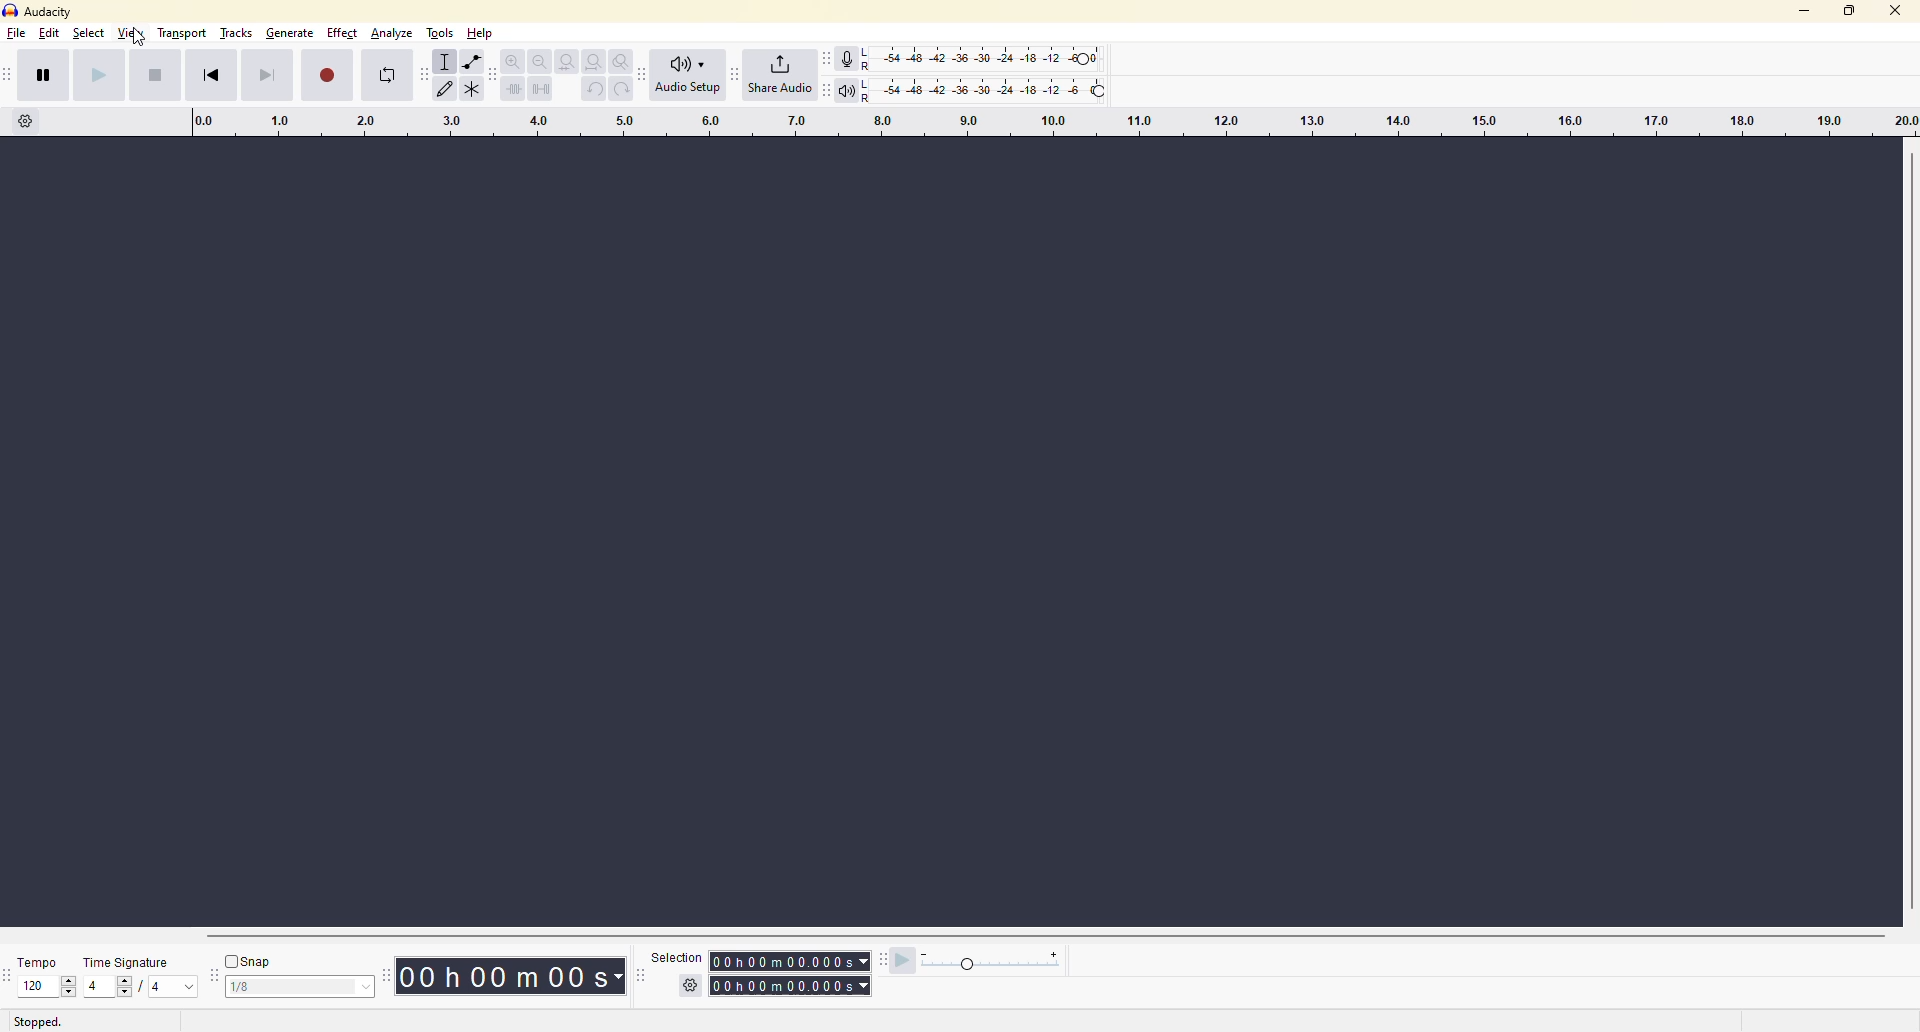 This screenshot has height=1032, width=1920. What do you see at coordinates (18, 39) in the screenshot?
I see `file` at bounding box center [18, 39].